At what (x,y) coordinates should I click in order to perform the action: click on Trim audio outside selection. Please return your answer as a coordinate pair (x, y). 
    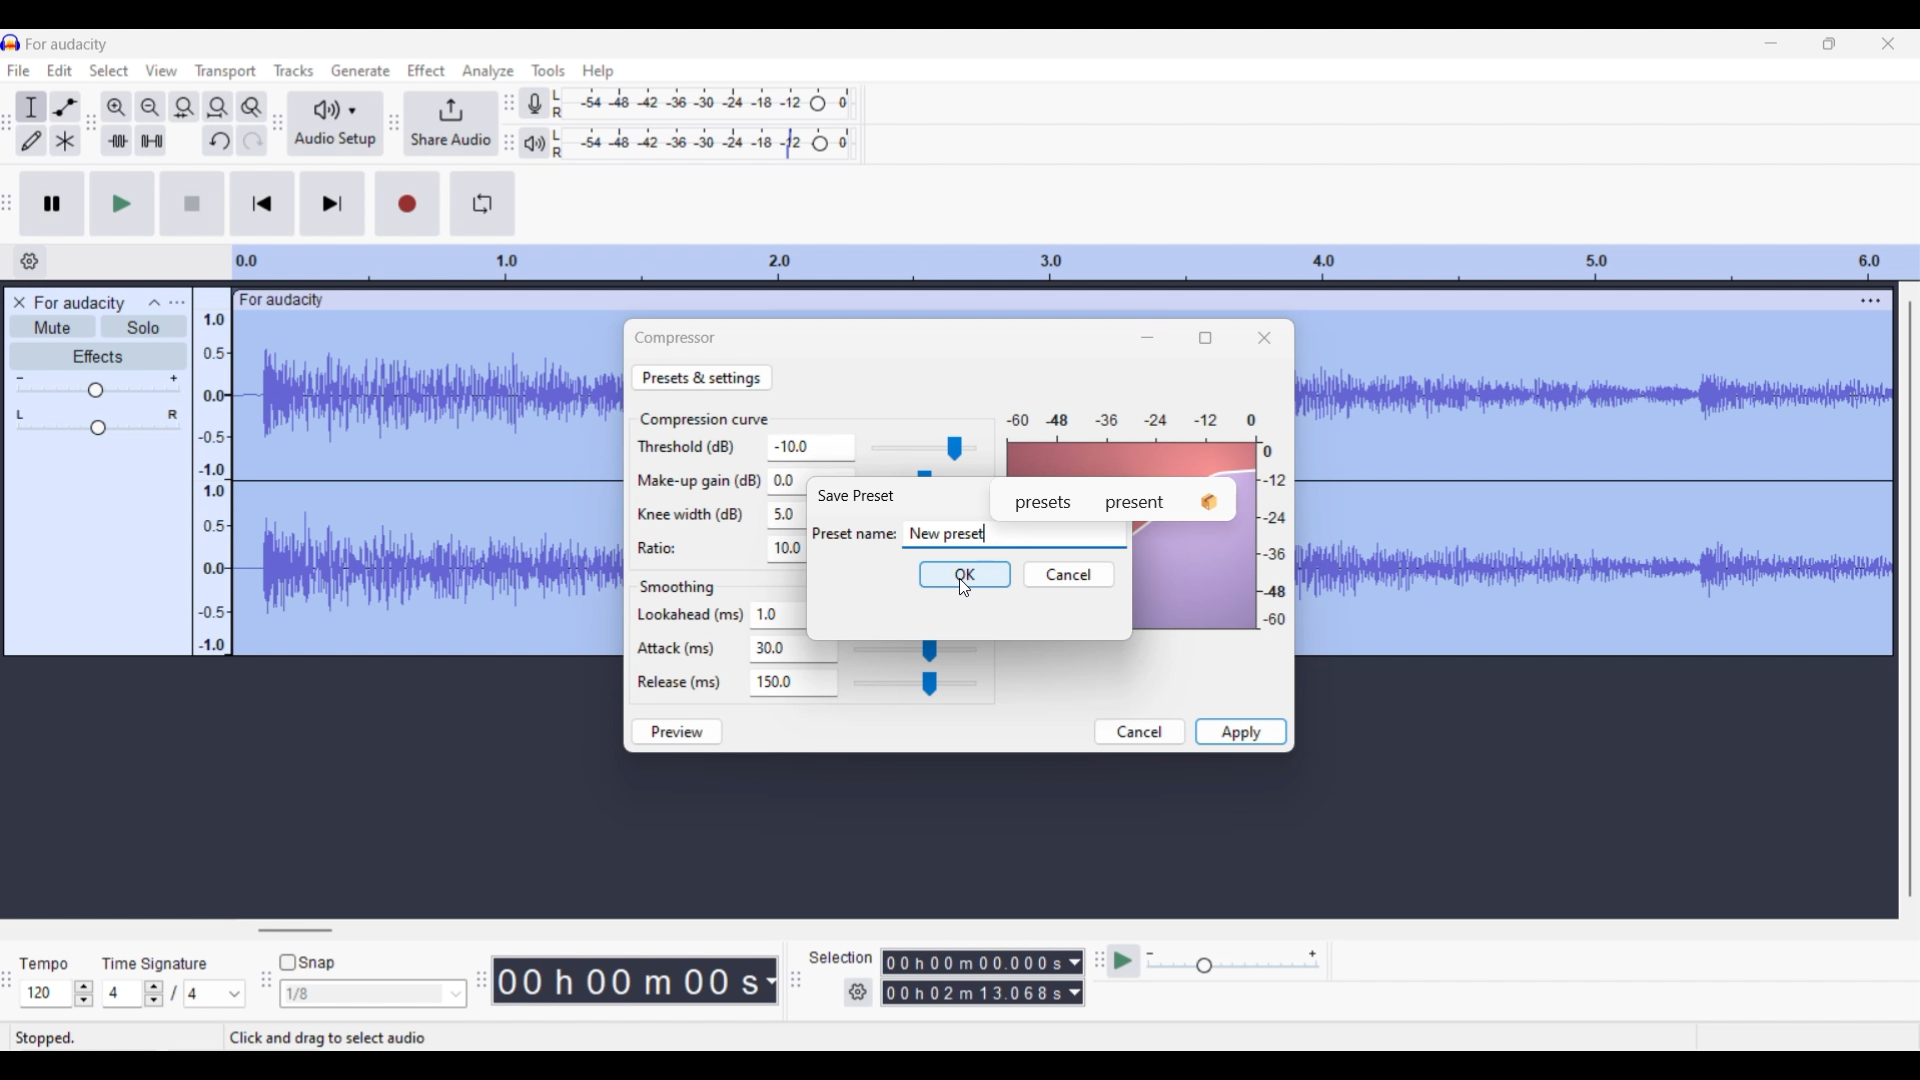
    Looking at the image, I should click on (117, 141).